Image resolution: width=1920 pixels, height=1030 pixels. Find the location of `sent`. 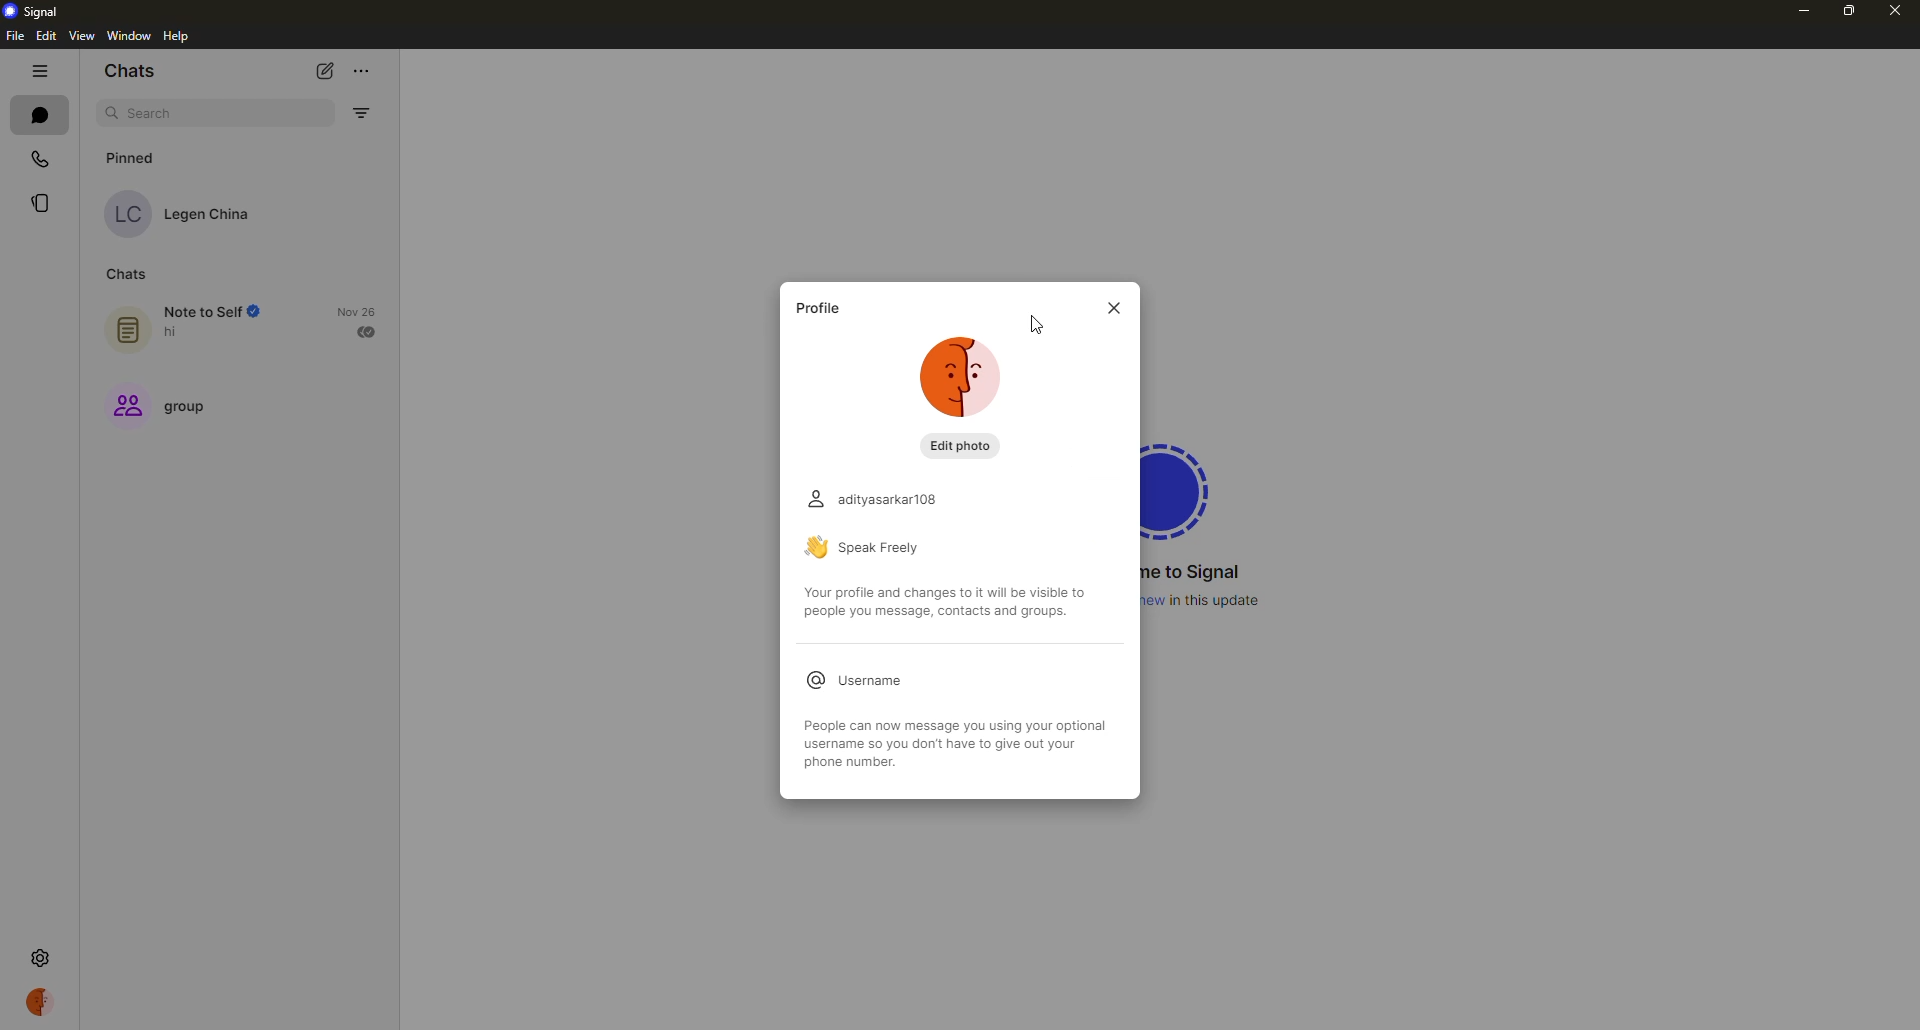

sent is located at coordinates (369, 331).